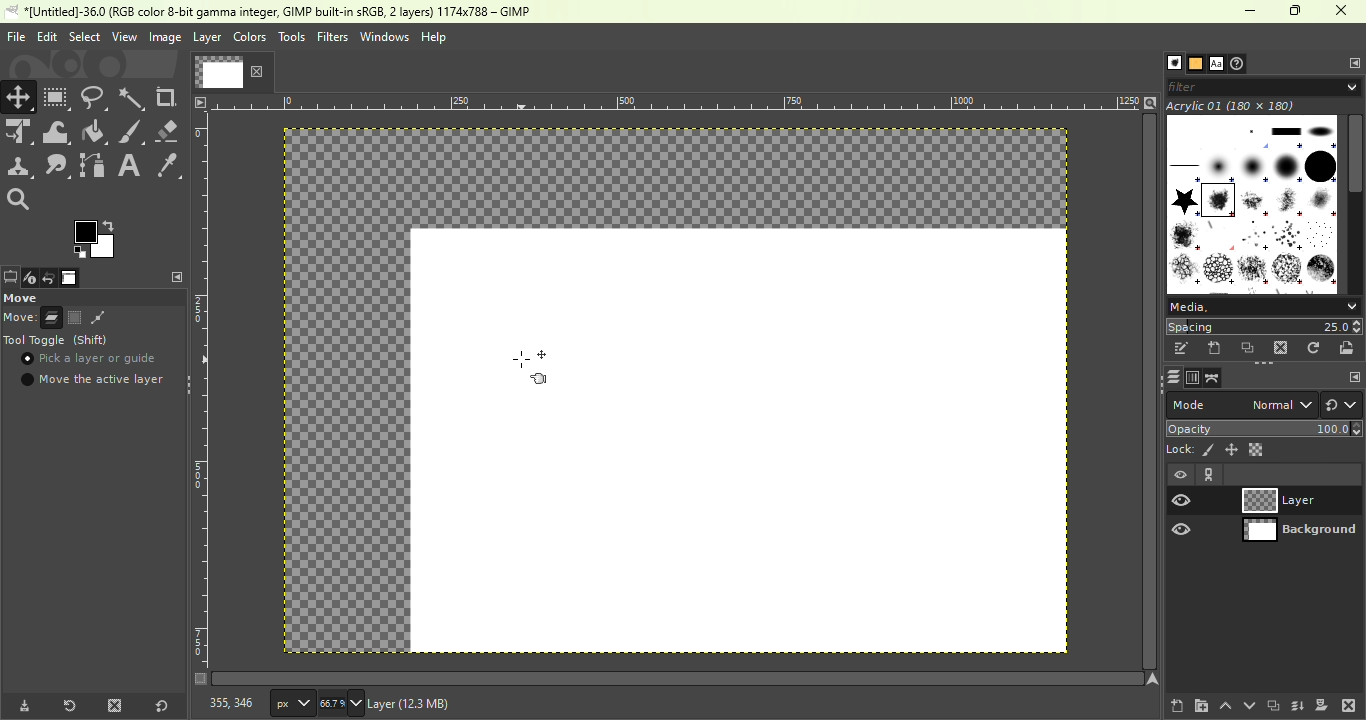  What do you see at coordinates (1350, 348) in the screenshot?
I see `Open brush as image` at bounding box center [1350, 348].